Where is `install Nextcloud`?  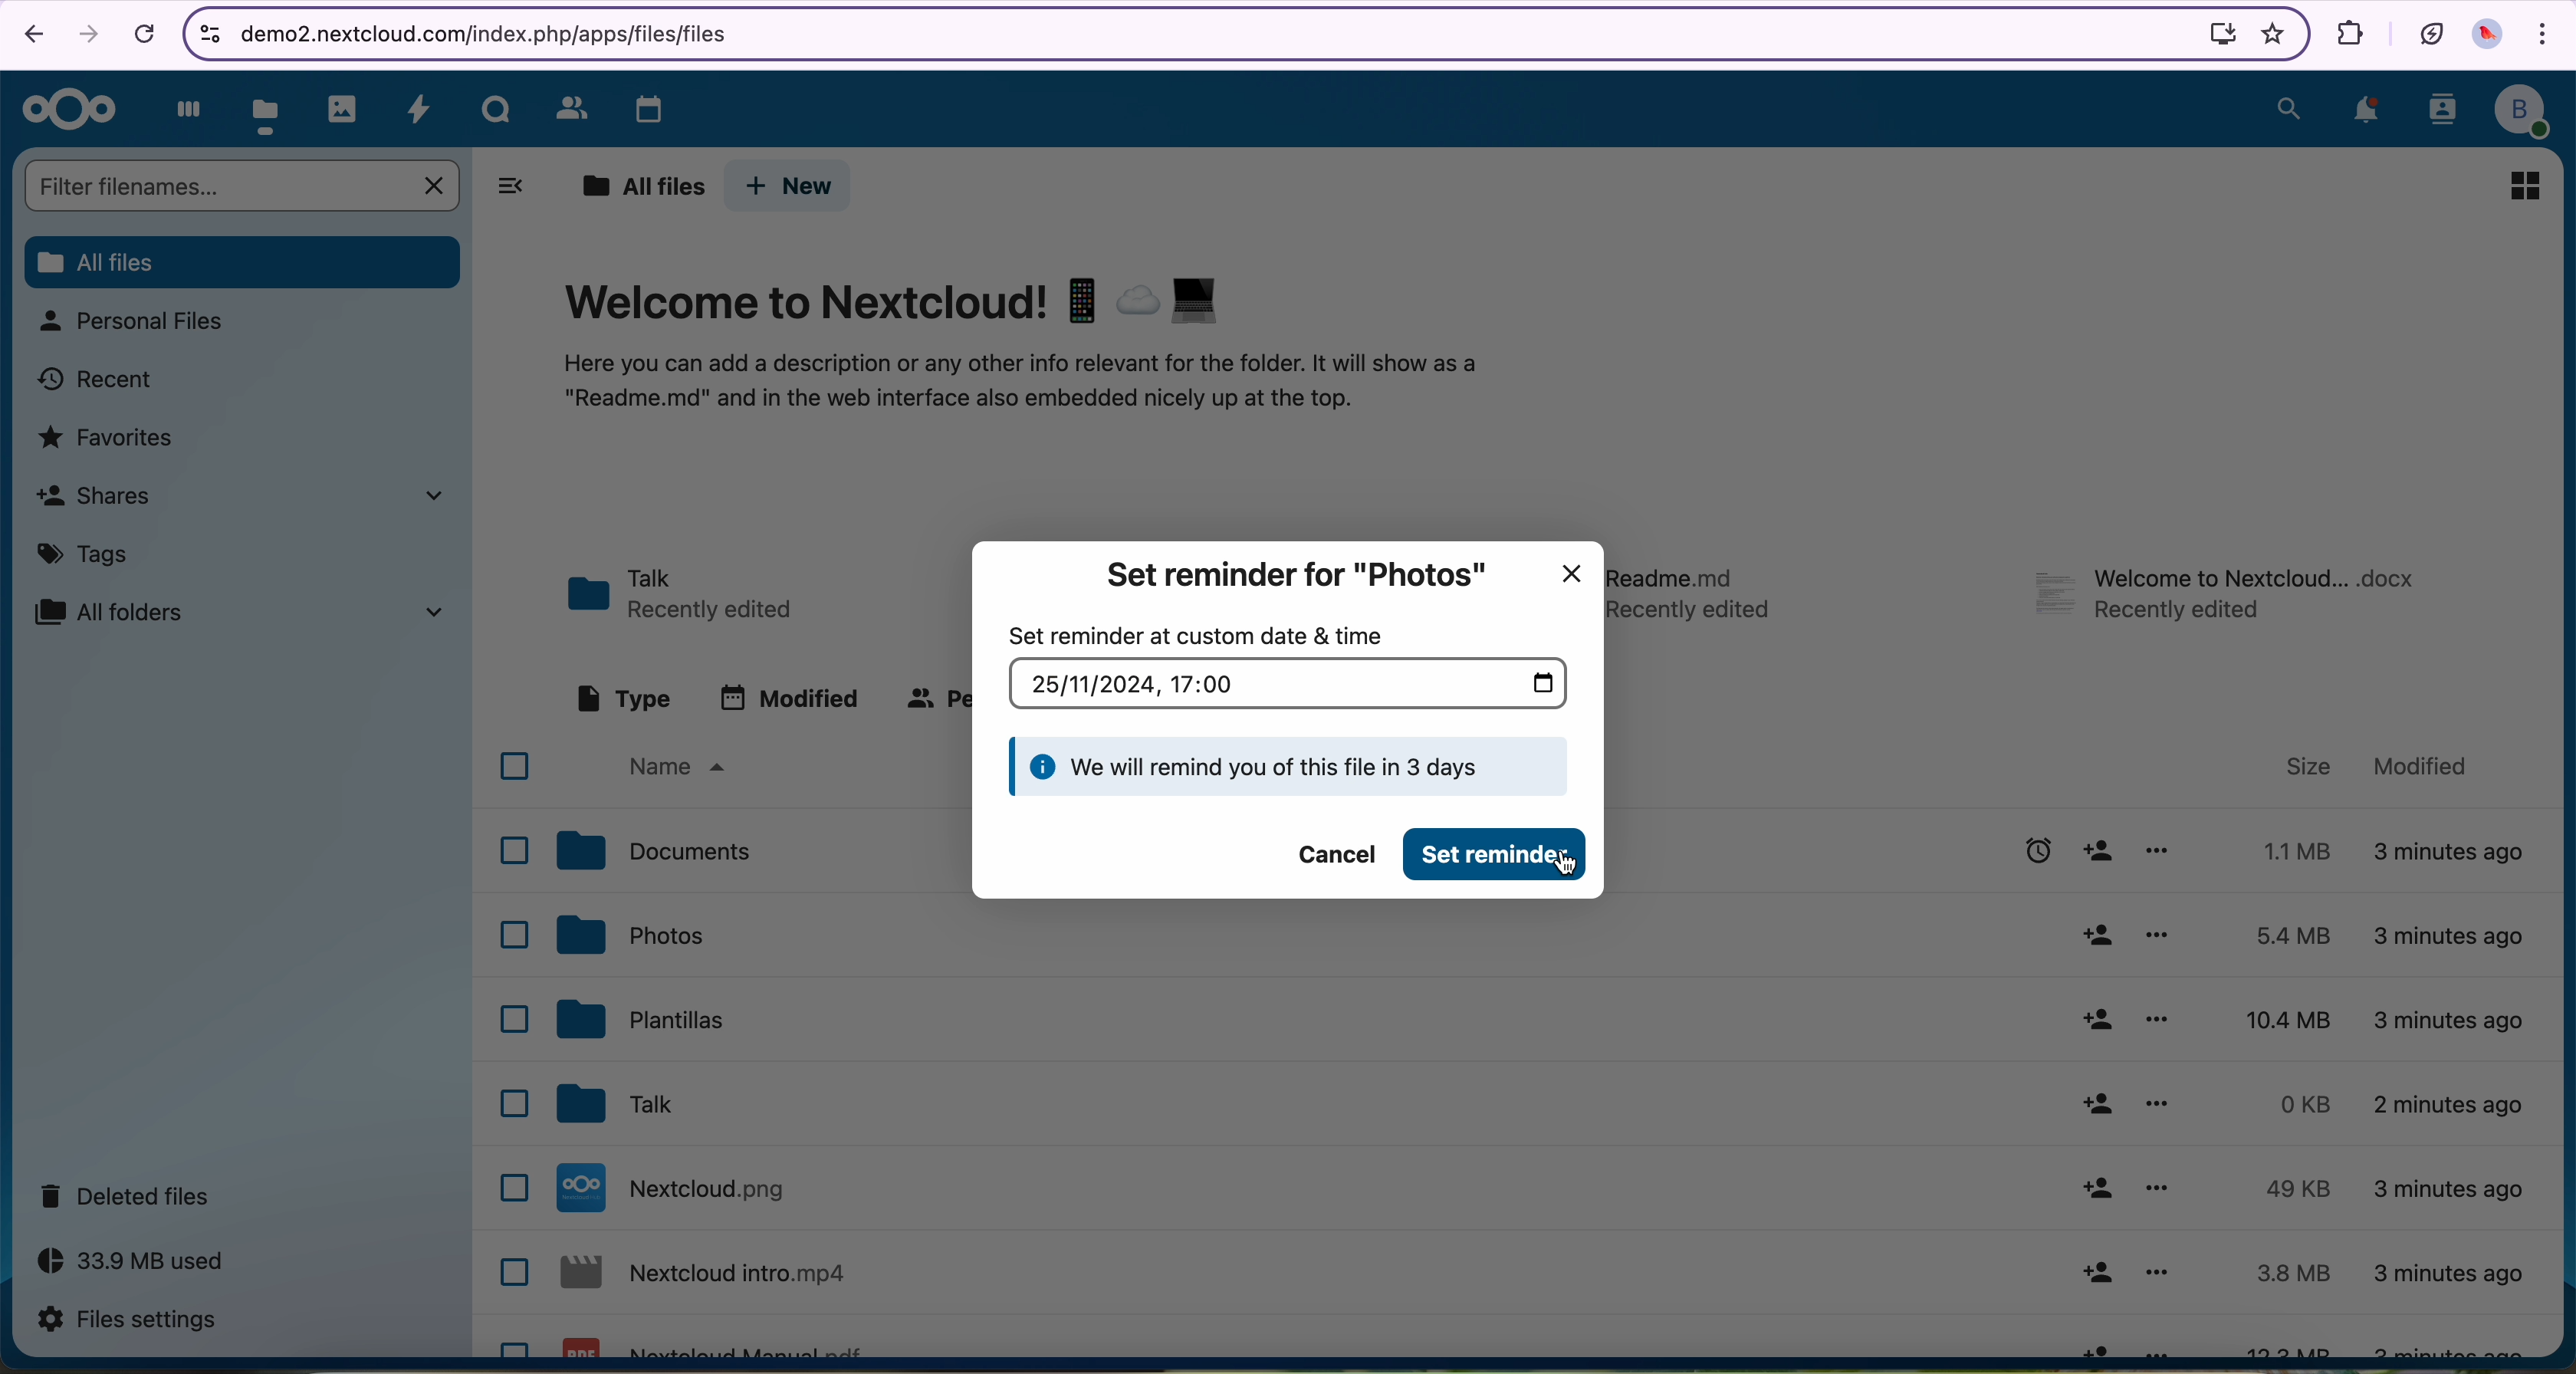 install Nextcloud is located at coordinates (2215, 35).